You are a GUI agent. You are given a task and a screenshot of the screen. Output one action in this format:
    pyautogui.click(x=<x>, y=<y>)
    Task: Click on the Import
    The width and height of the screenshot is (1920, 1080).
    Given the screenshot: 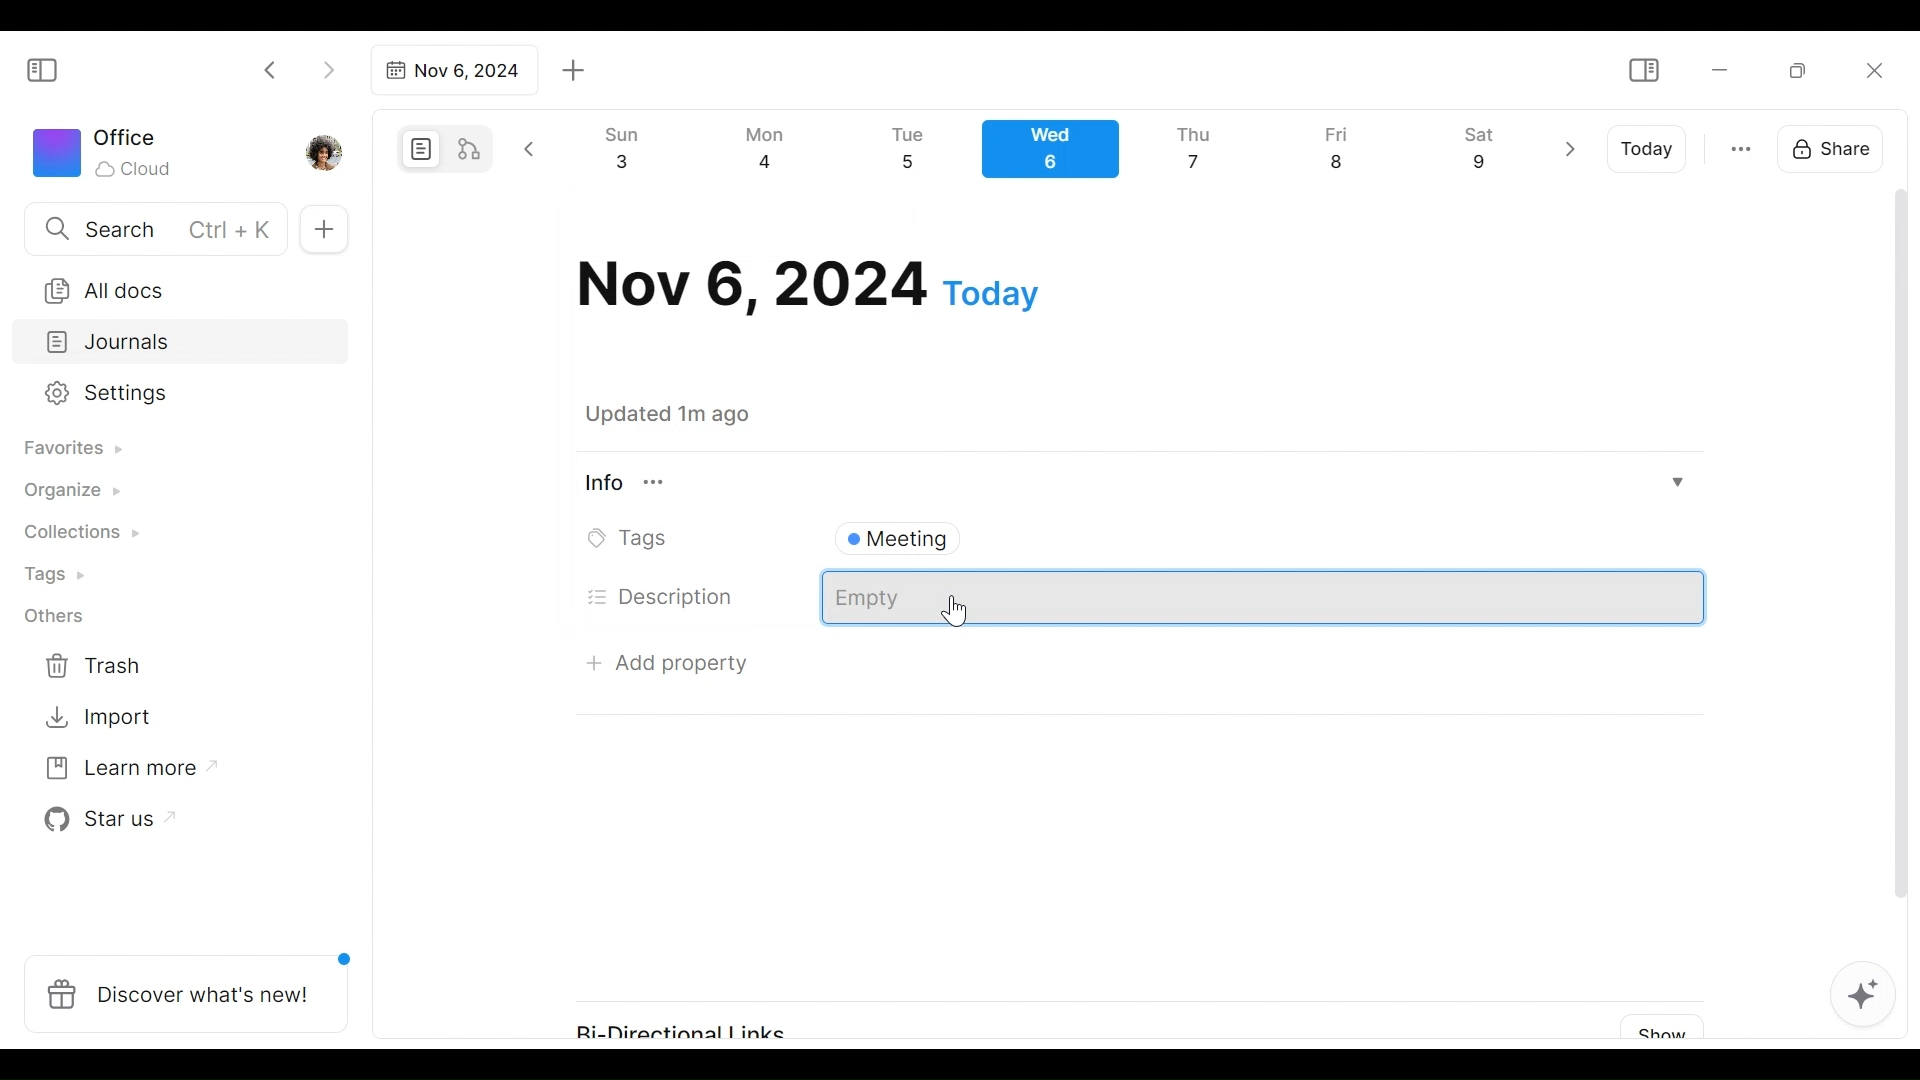 What is the action you would take?
    pyautogui.click(x=101, y=715)
    